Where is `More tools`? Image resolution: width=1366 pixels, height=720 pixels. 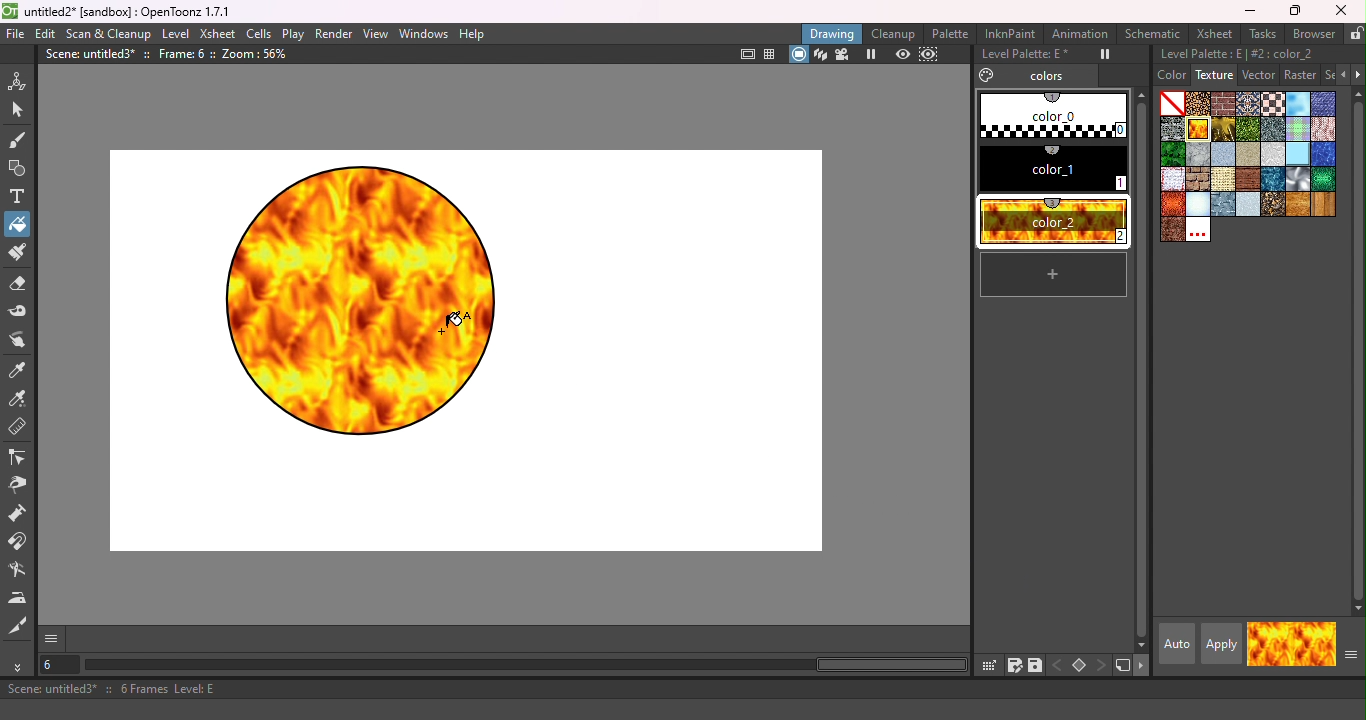 More tools is located at coordinates (20, 667).